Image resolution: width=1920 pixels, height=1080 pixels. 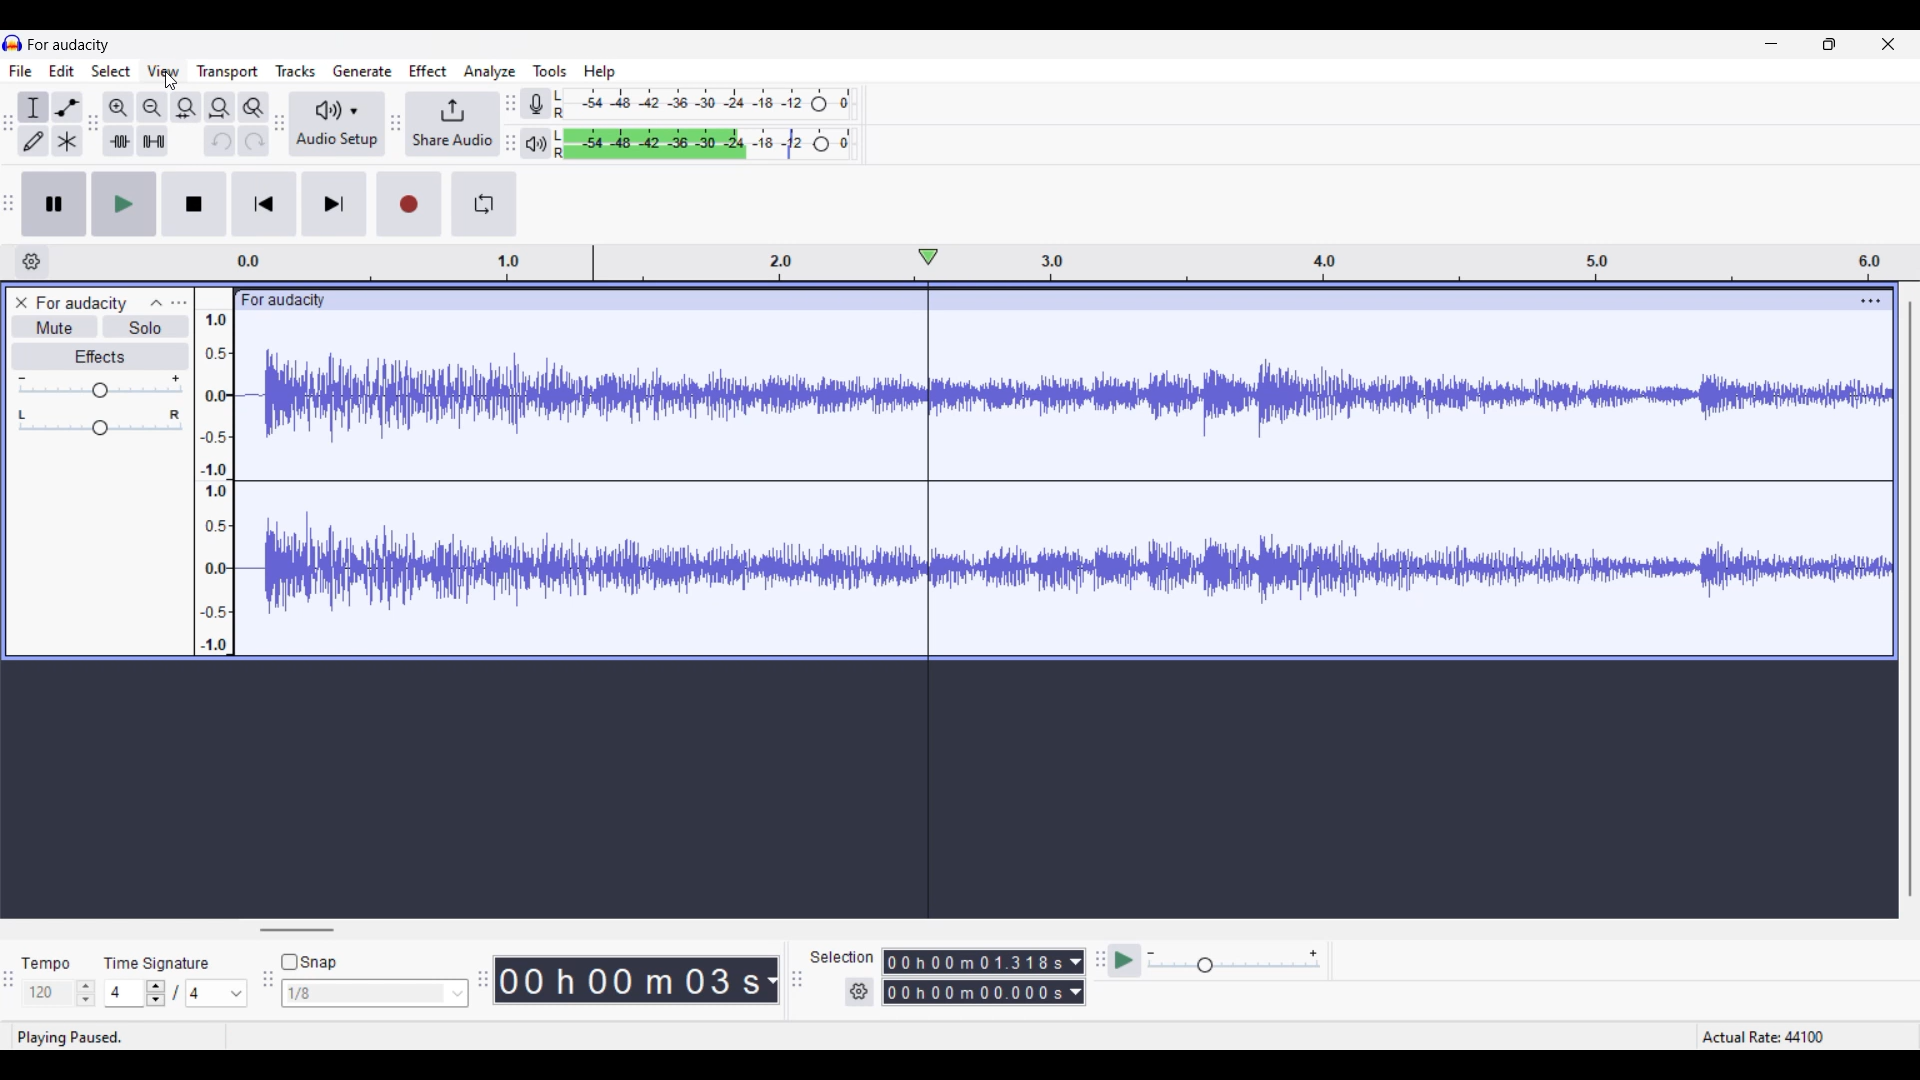 I want to click on Fit project to width , so click(x=219, y=108).